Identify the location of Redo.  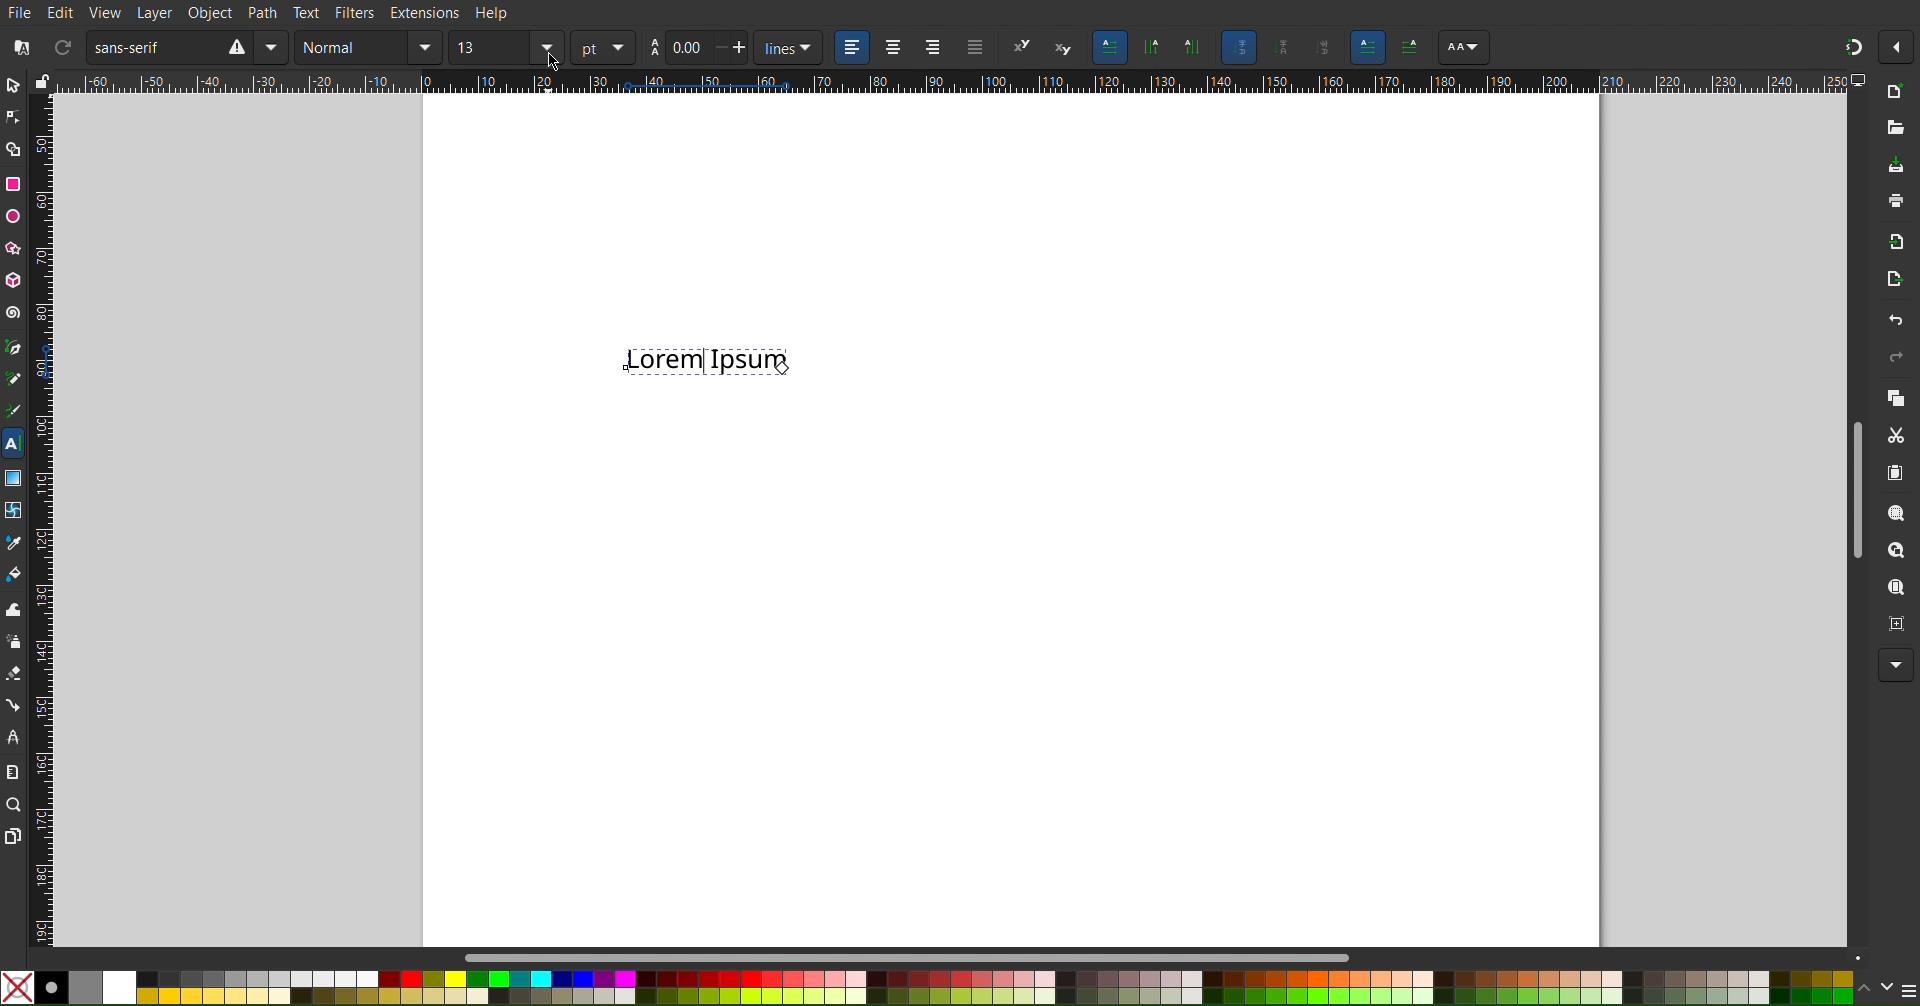
(1895, 357).